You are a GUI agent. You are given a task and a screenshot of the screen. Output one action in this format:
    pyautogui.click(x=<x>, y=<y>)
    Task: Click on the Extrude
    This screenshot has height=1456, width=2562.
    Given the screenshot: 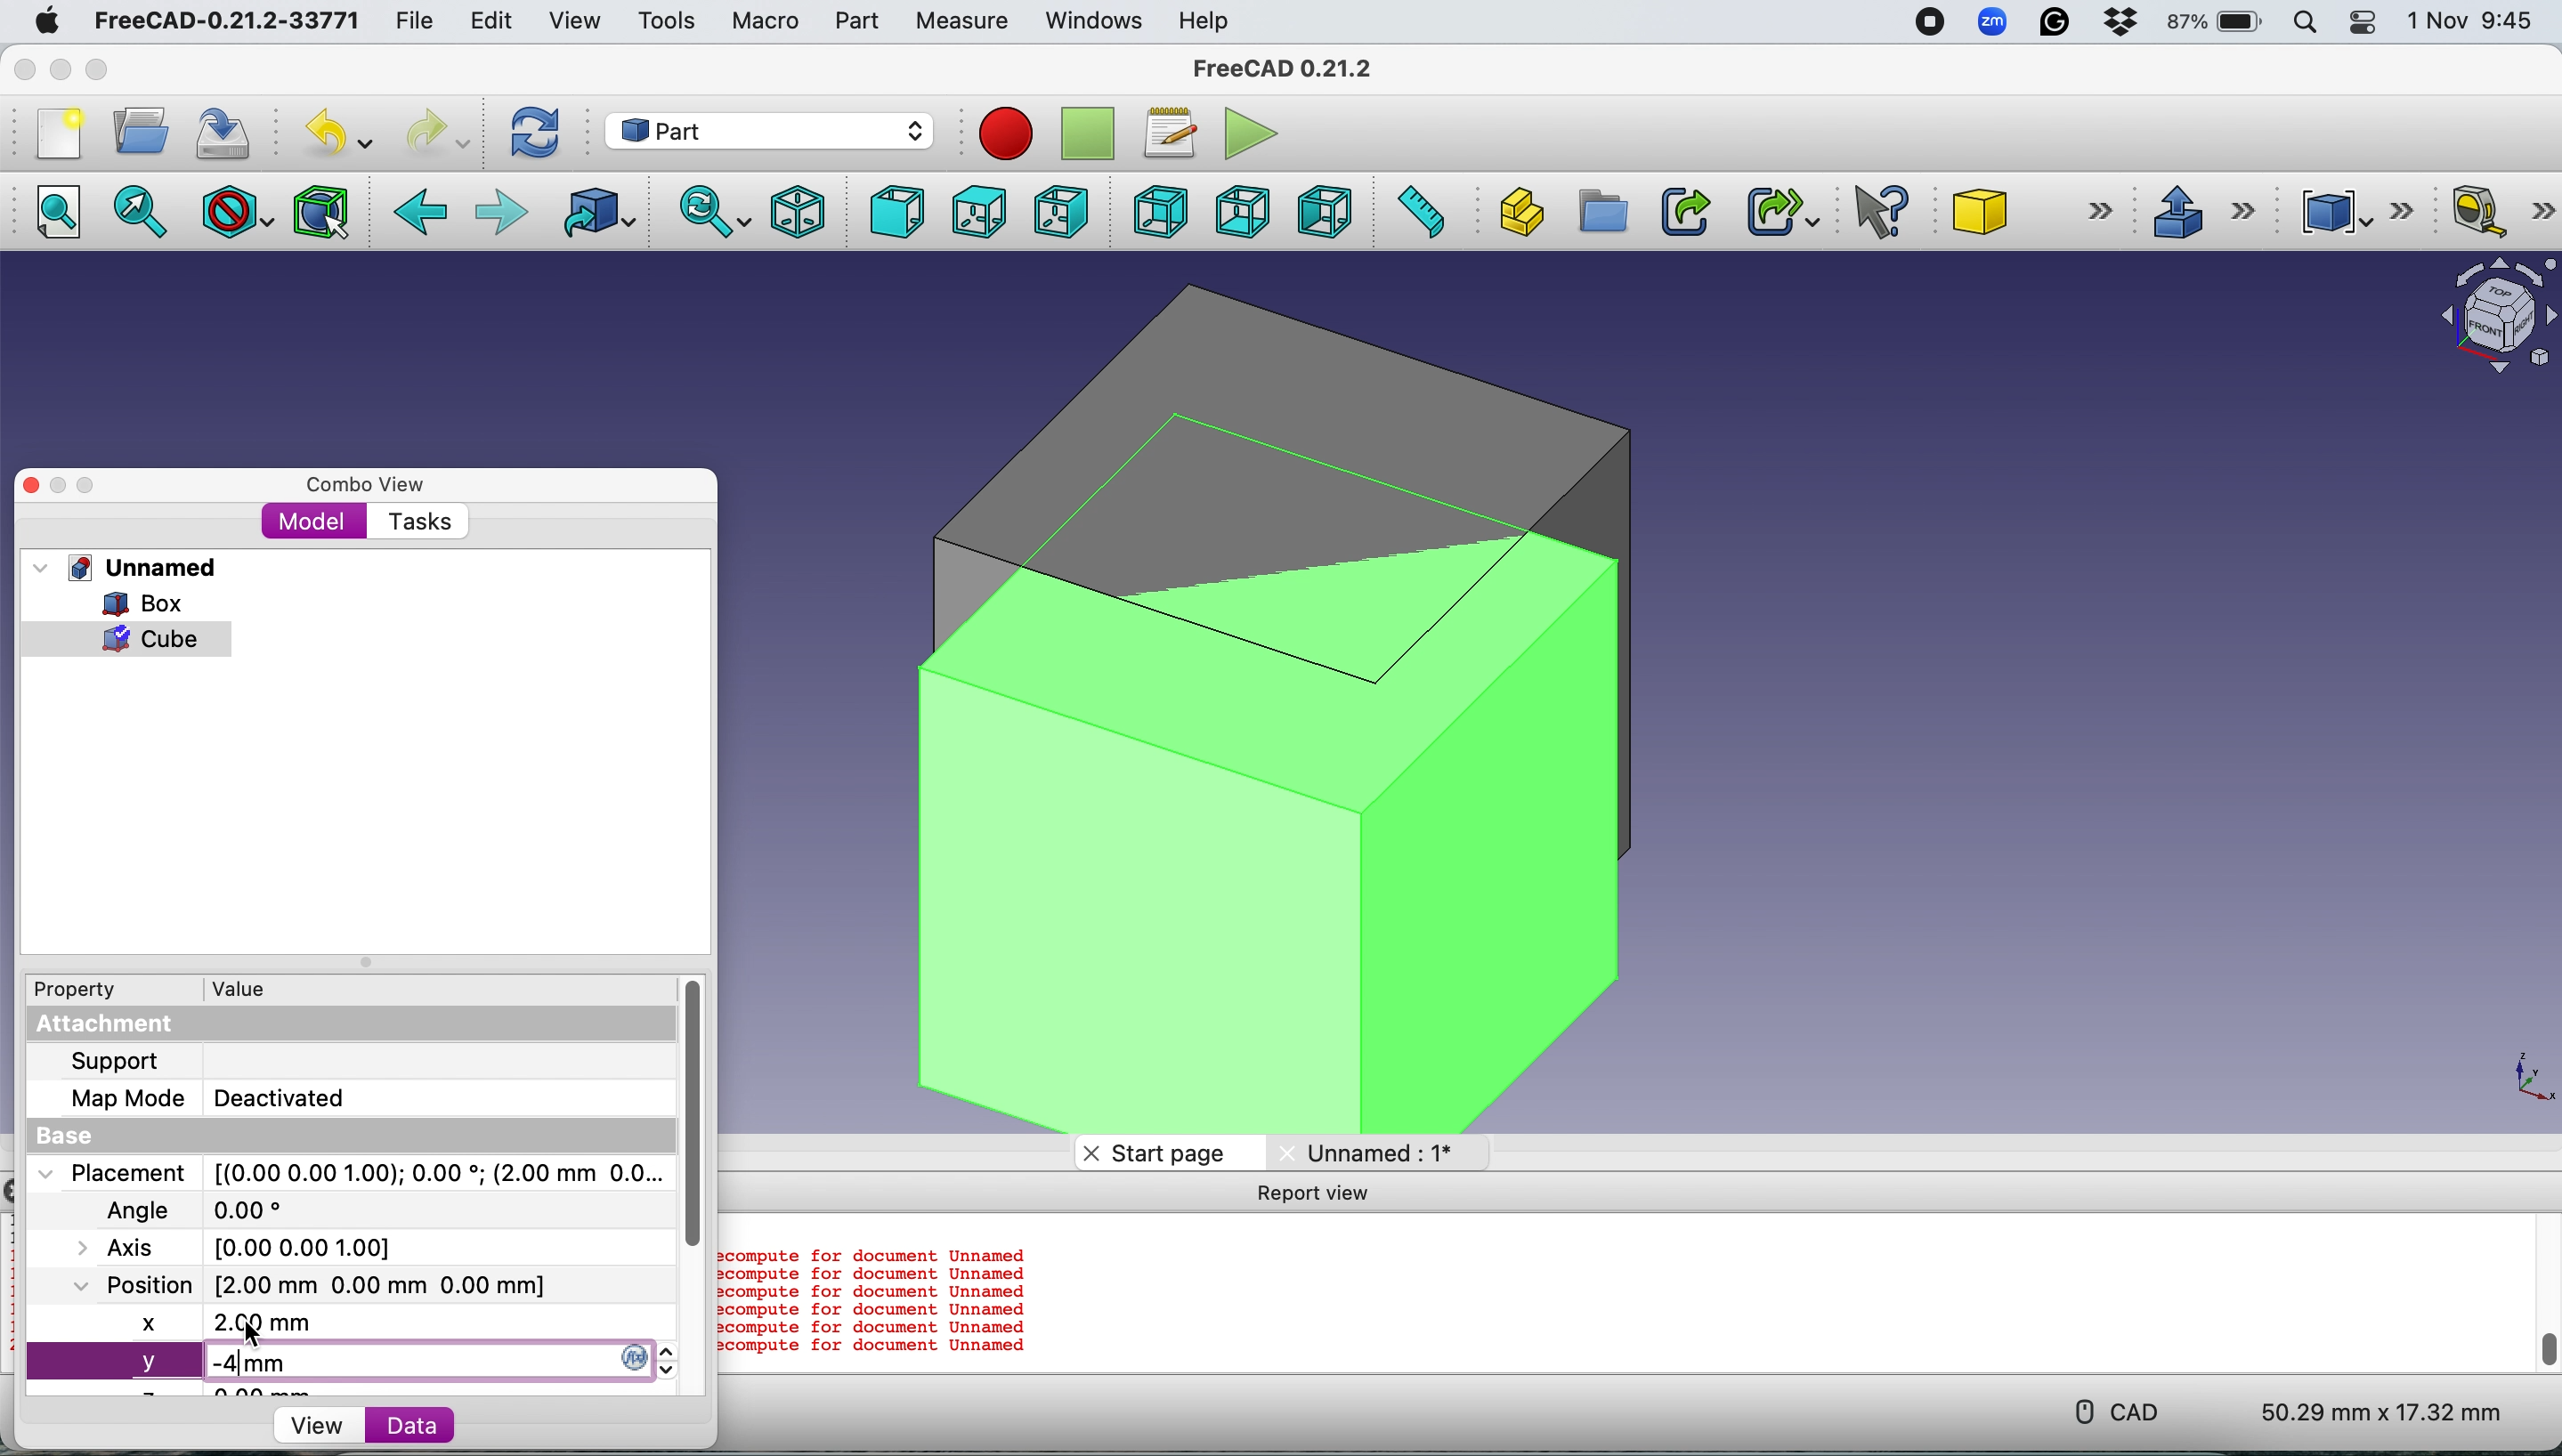 What is the action you would take?
    pyautogui.click(x=2202, y=209)
    